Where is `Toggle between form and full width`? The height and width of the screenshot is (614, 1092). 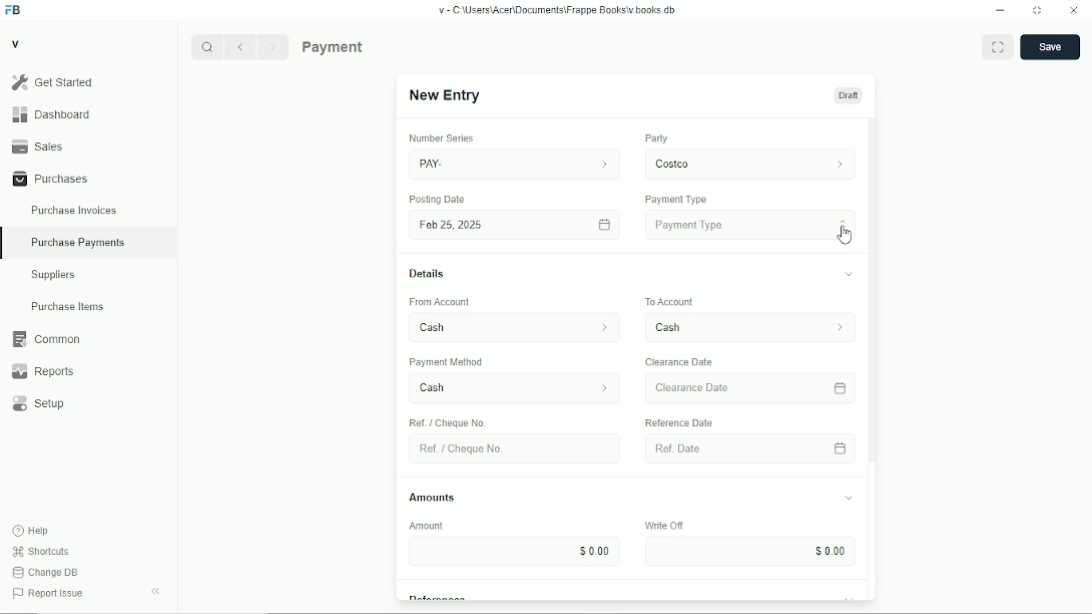
Toggle between form and full width is located at coordinates (997, 47).